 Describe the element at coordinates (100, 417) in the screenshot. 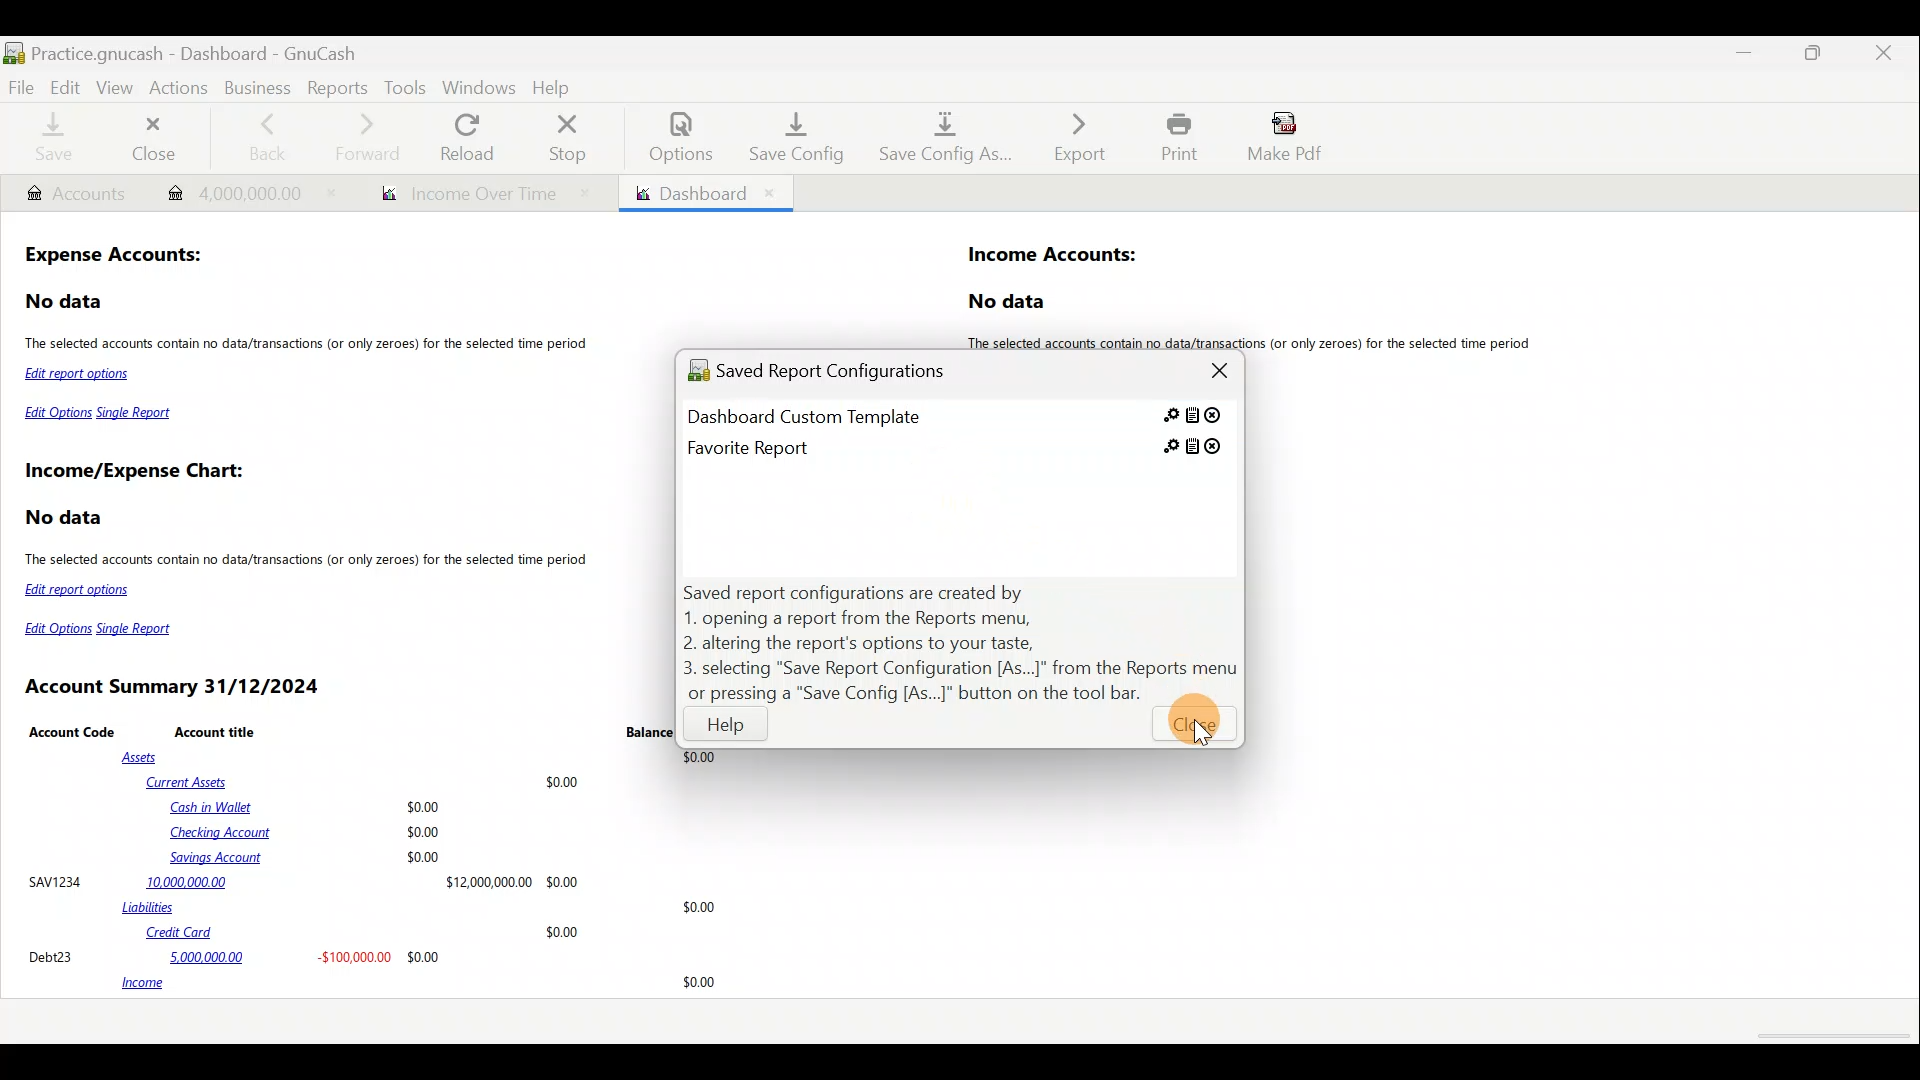

I see `Edit Options Single Report` at that location.